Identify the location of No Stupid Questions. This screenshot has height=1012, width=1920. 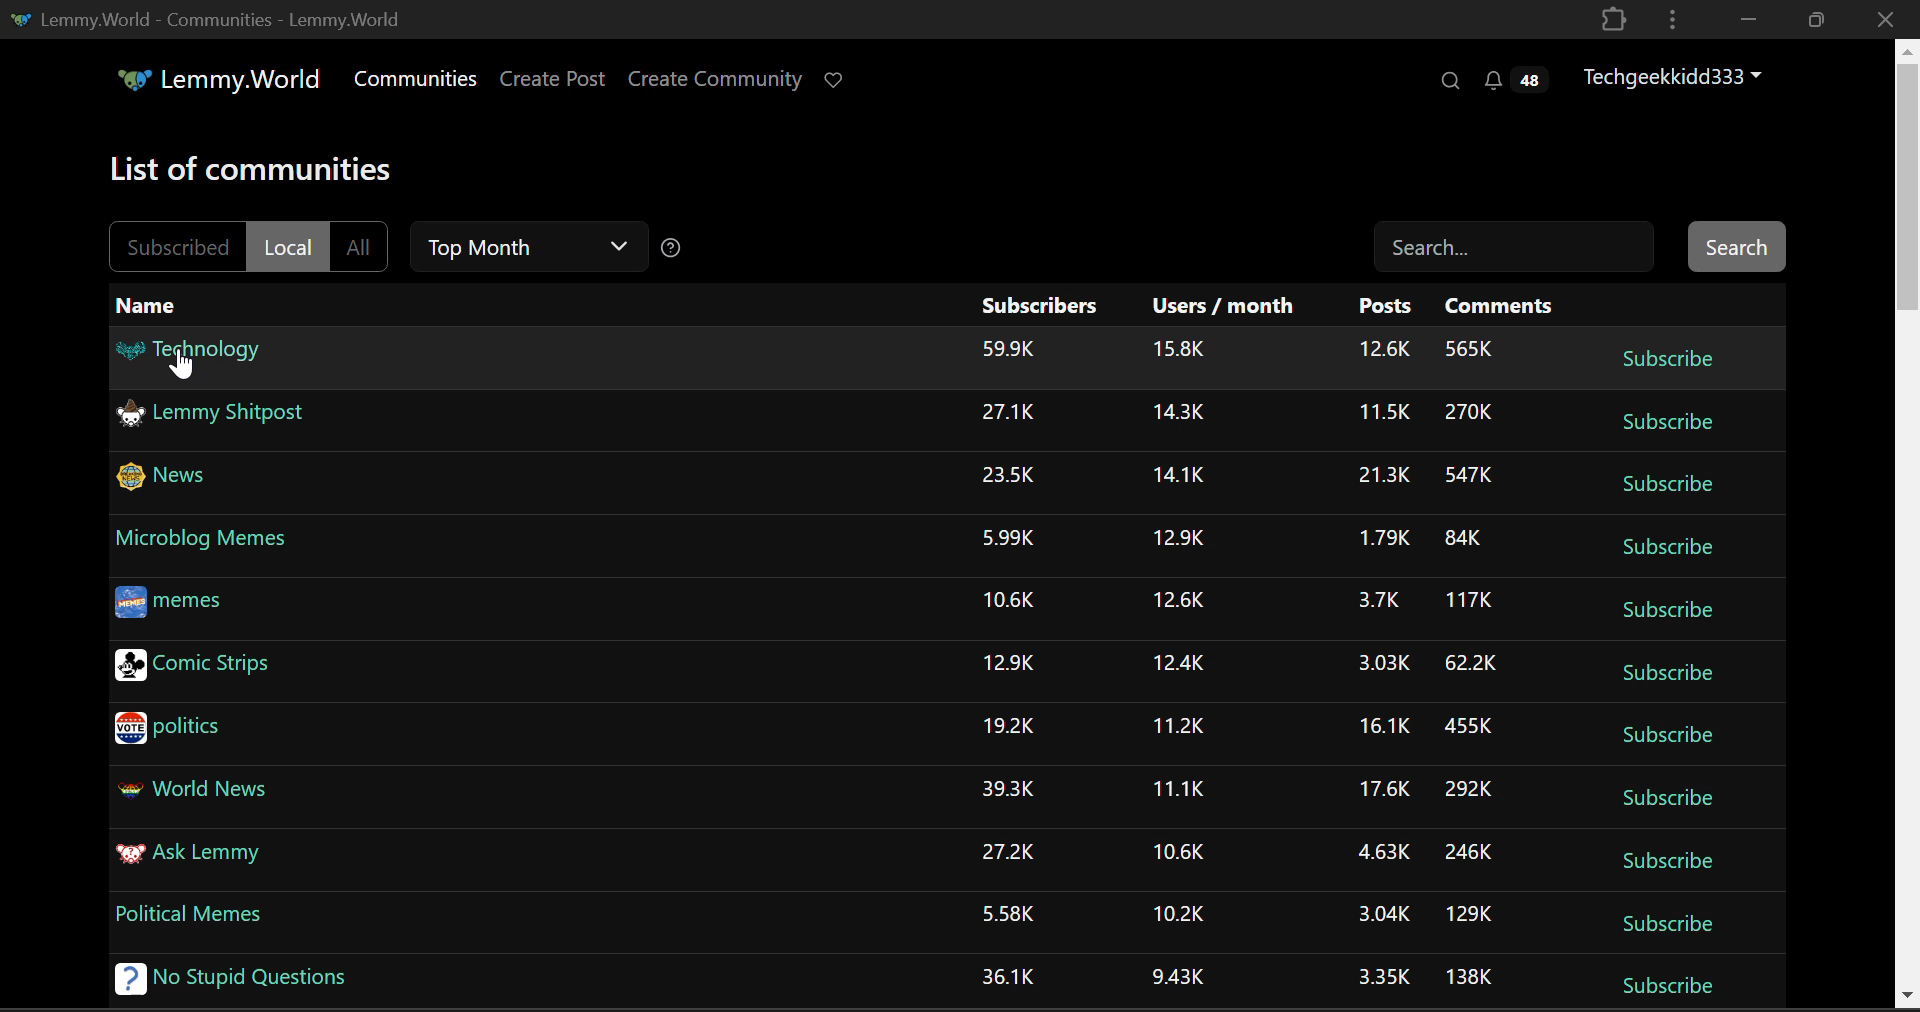
(224, 974).